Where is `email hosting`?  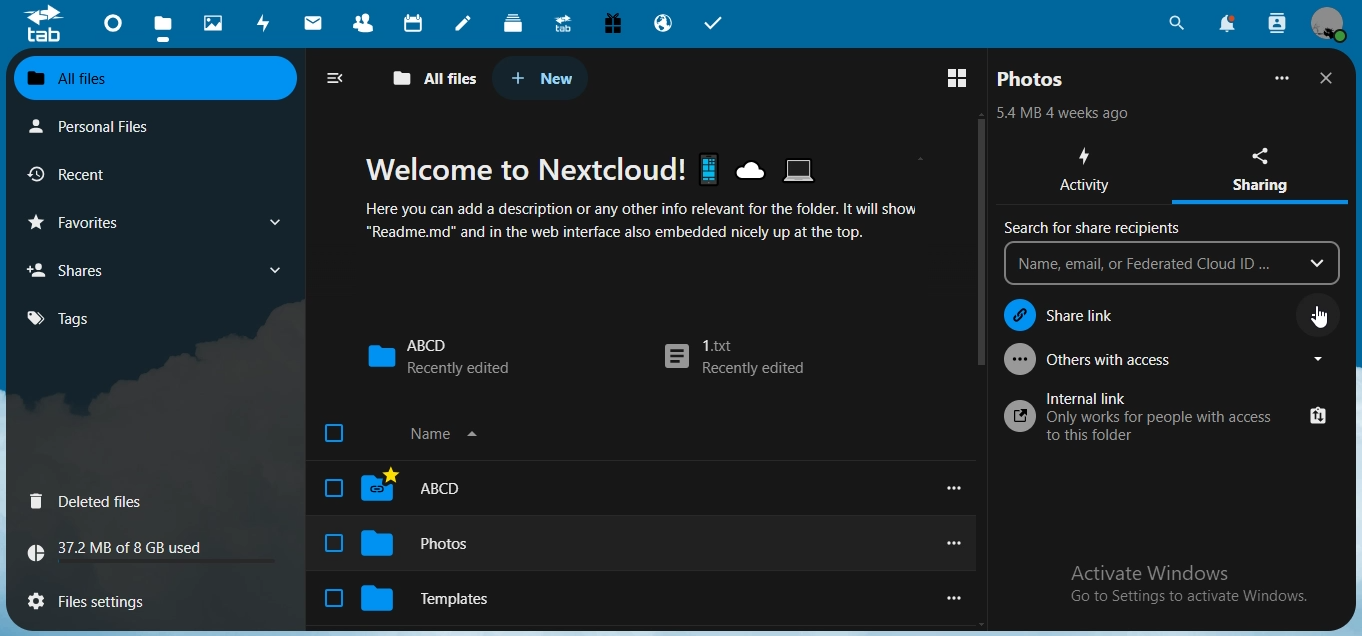 email hosting is located at coordinates (664, 25).